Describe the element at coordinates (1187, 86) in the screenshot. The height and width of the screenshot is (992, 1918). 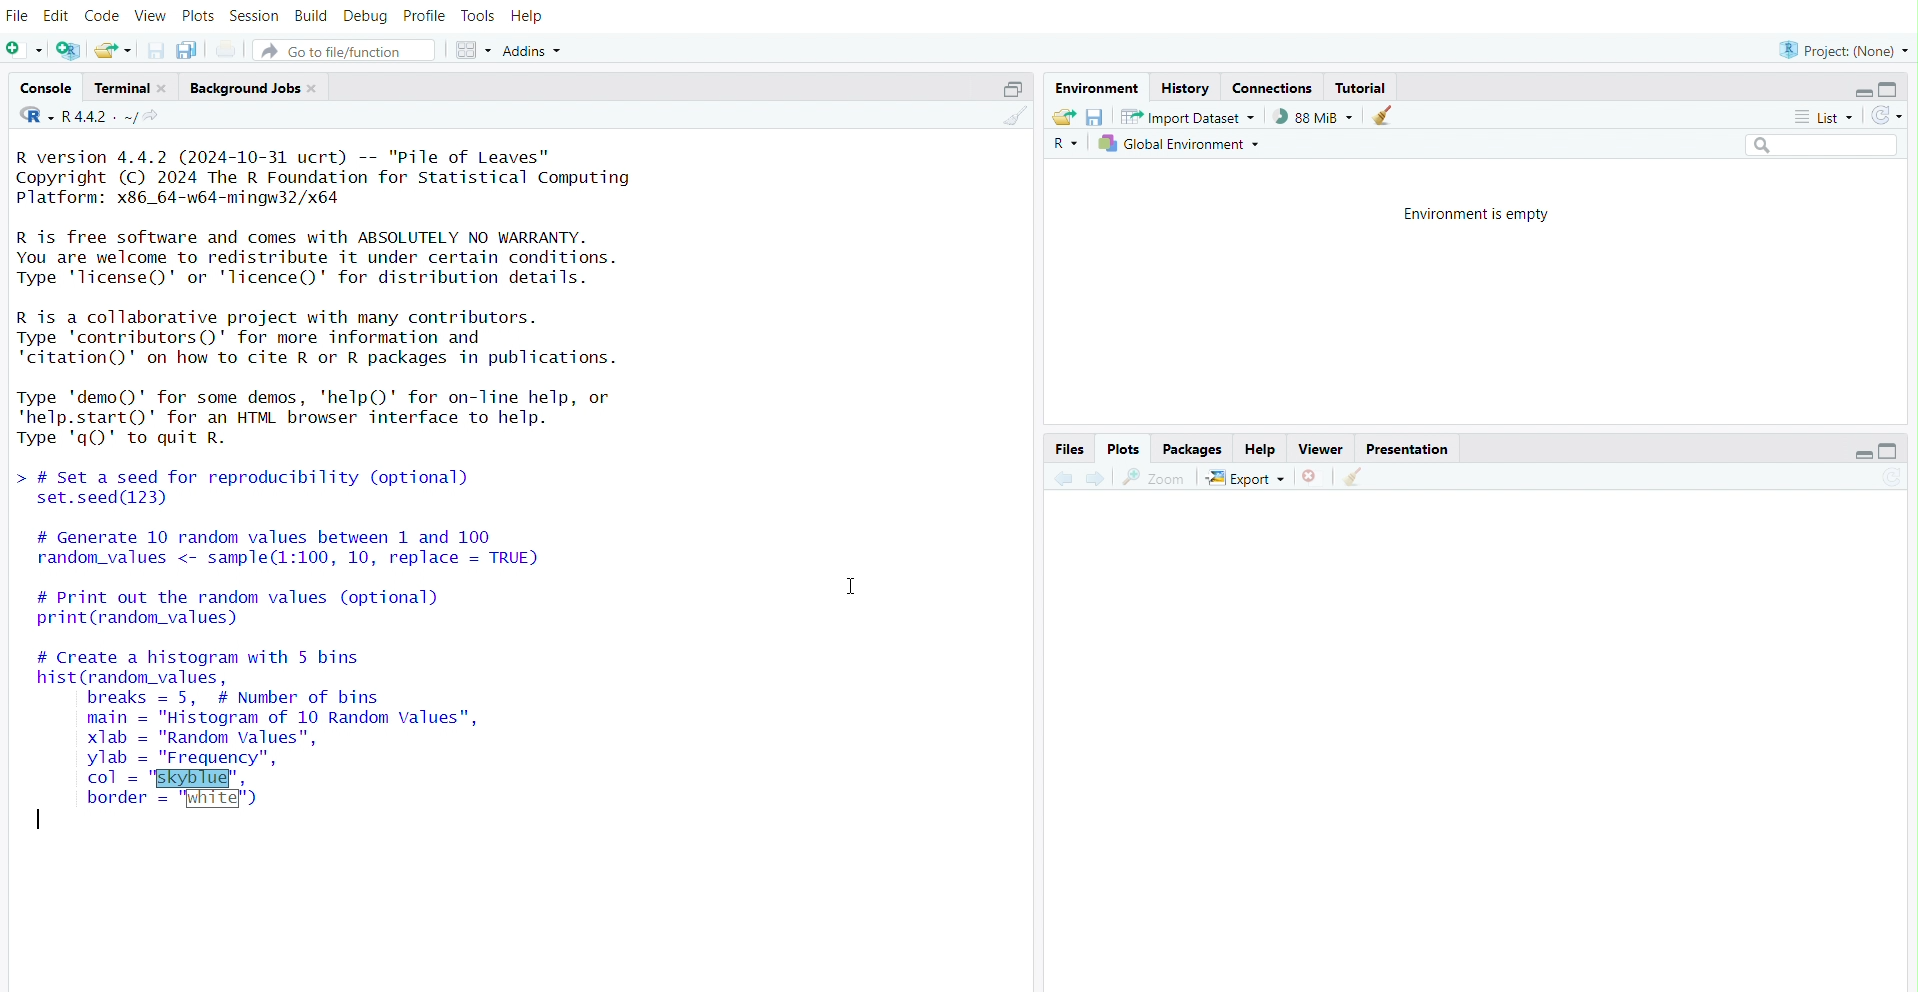
I see `history` at that location.